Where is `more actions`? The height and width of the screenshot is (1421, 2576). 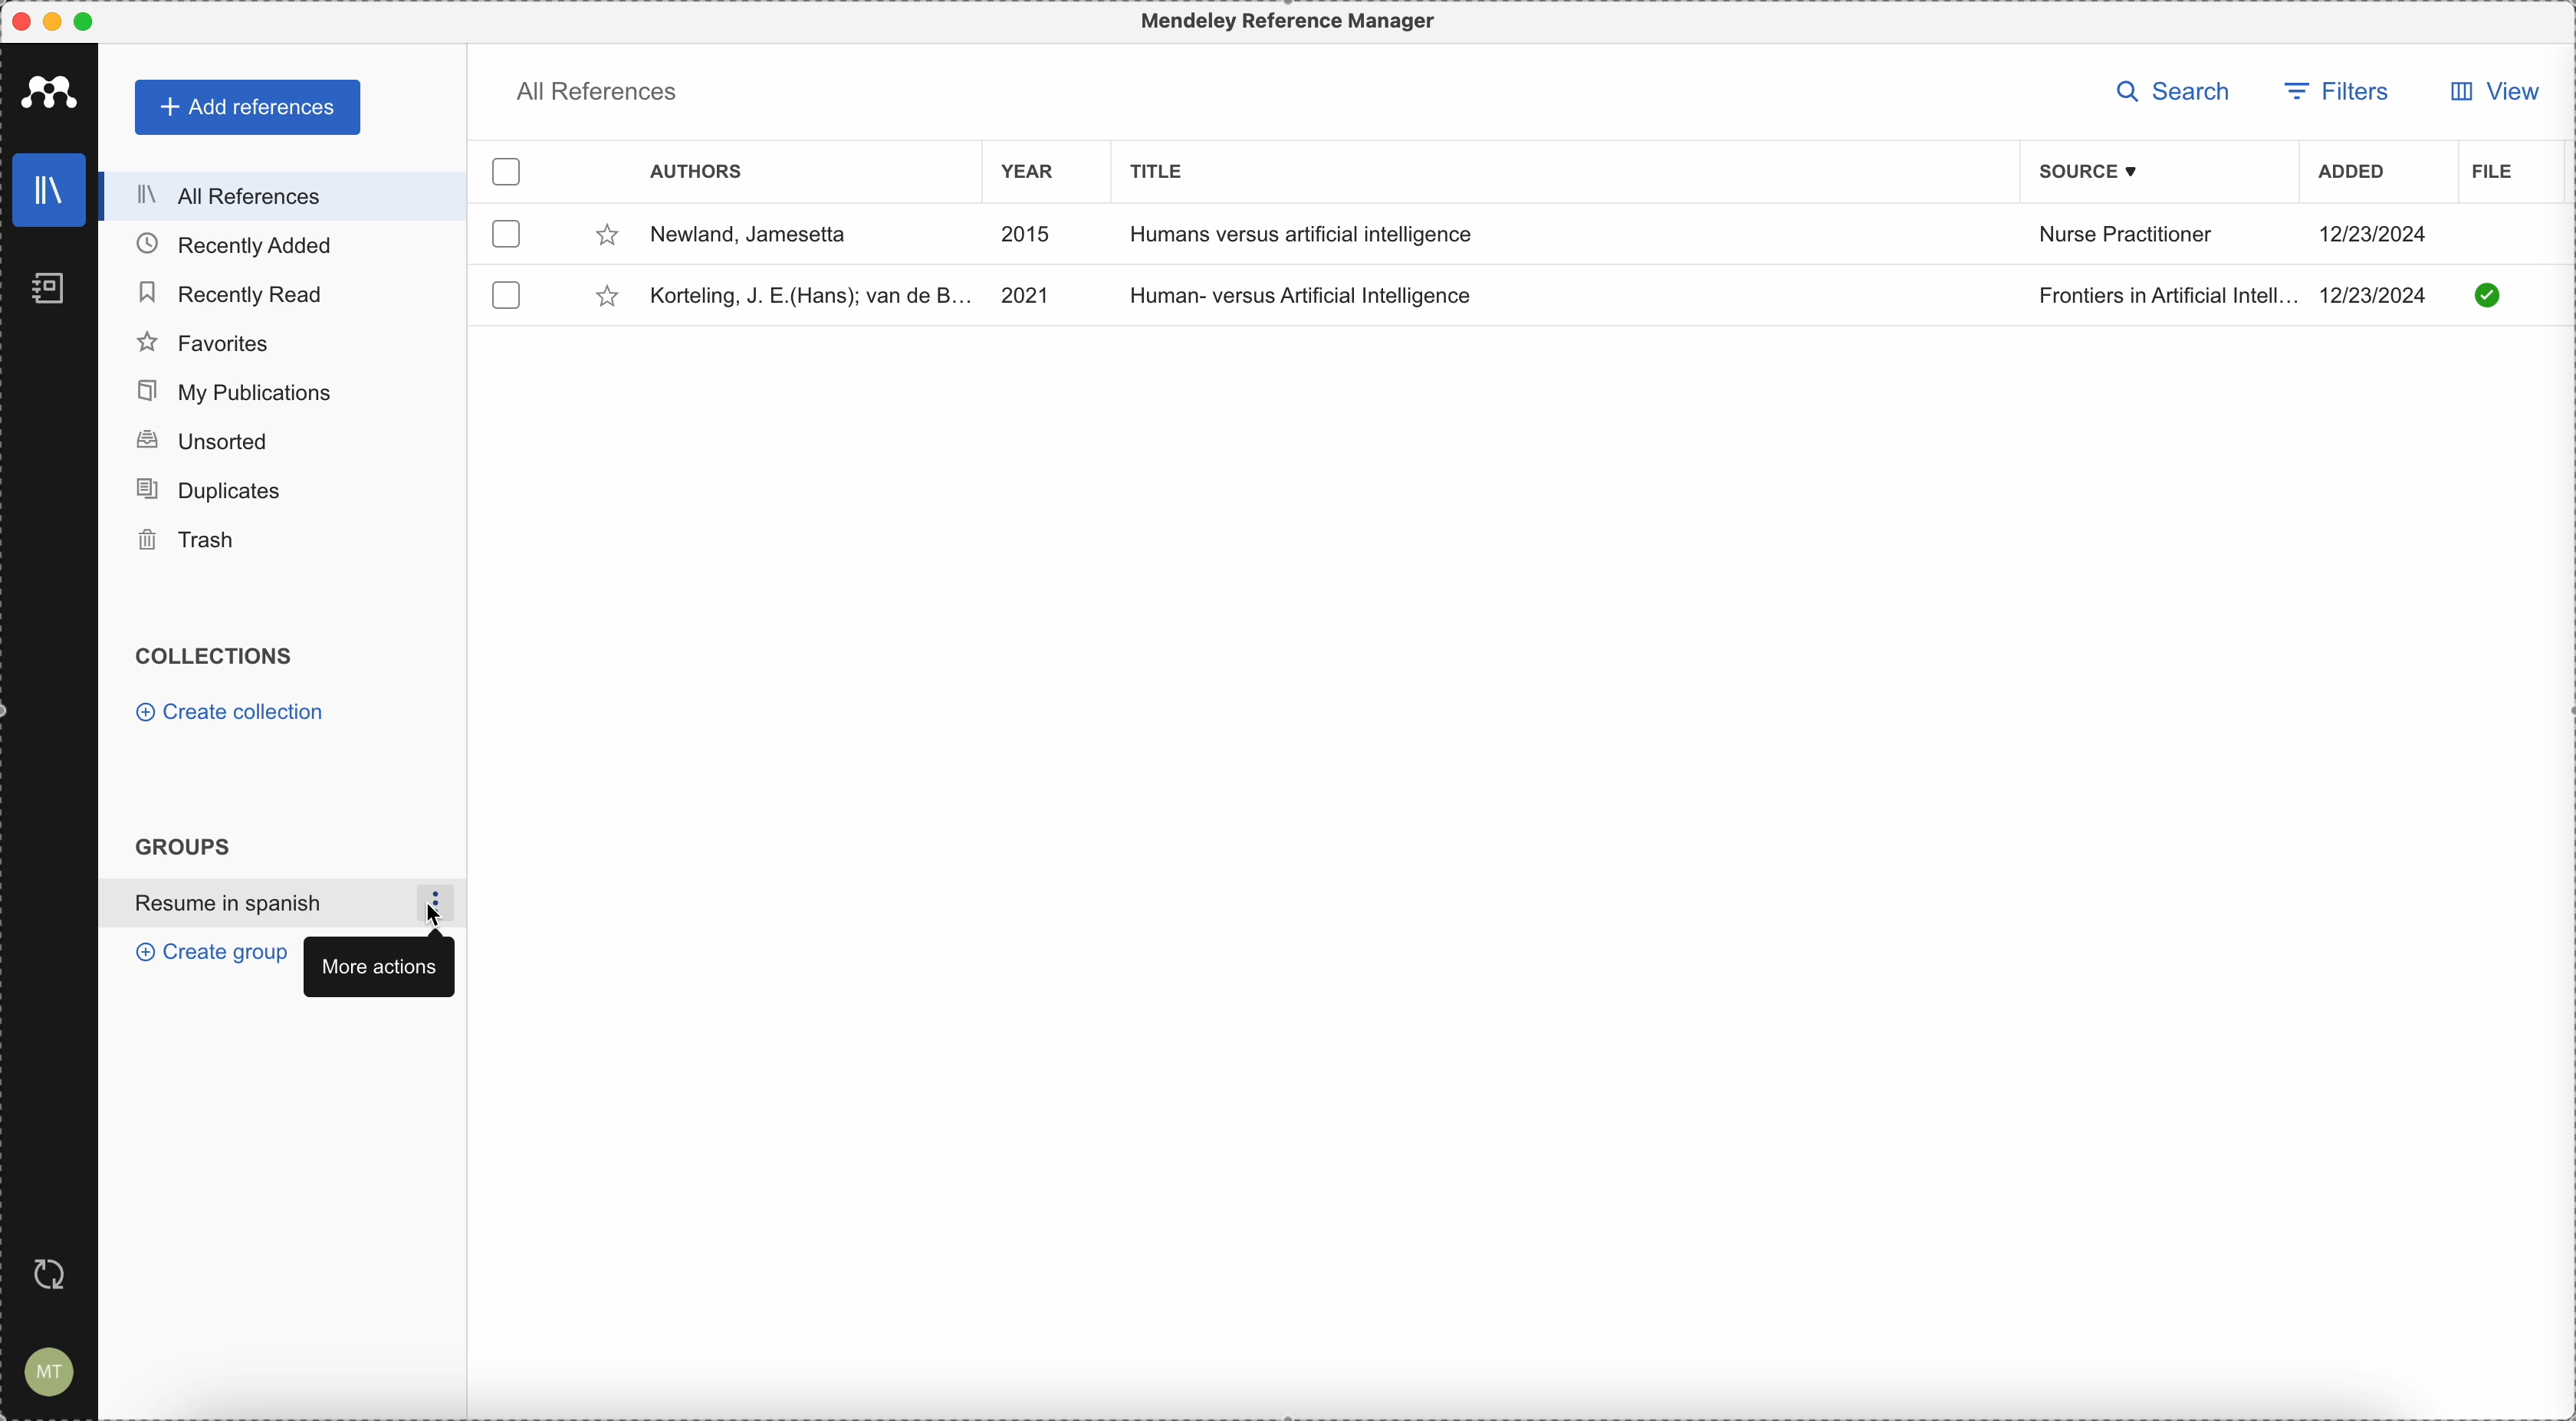
more actions is located at coordinates (377, 965).